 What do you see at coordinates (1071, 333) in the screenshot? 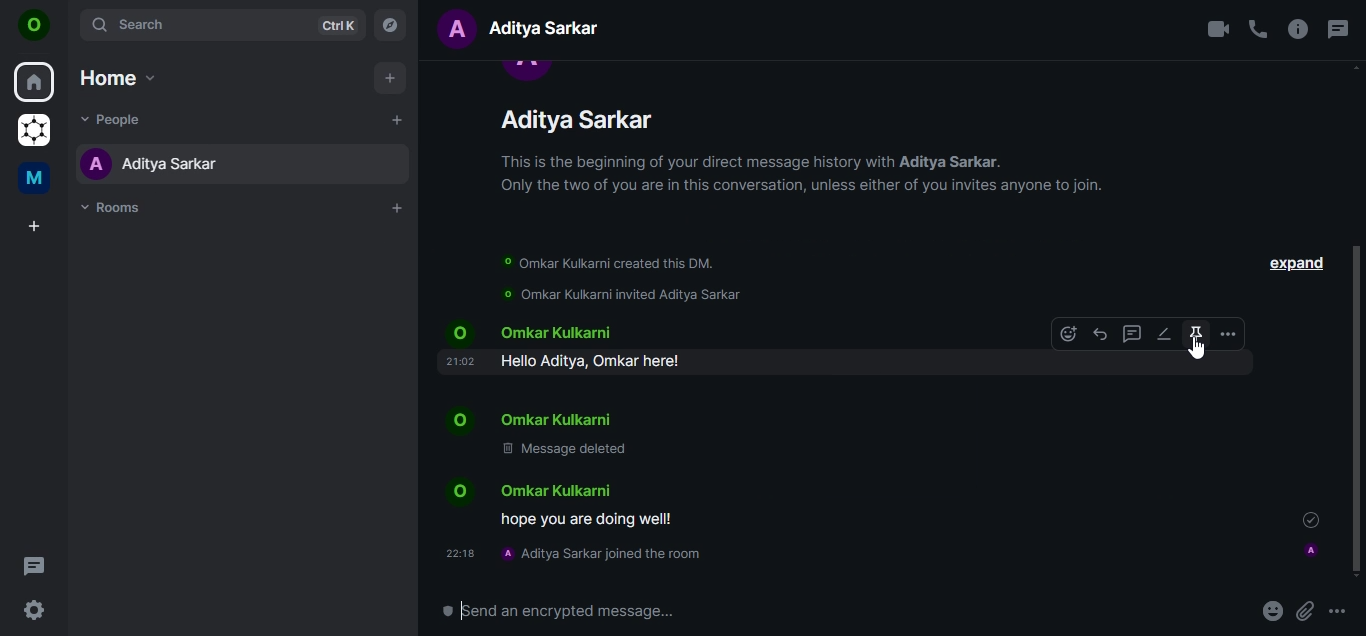
I see `emoji` at bounding box center [1071, 333].